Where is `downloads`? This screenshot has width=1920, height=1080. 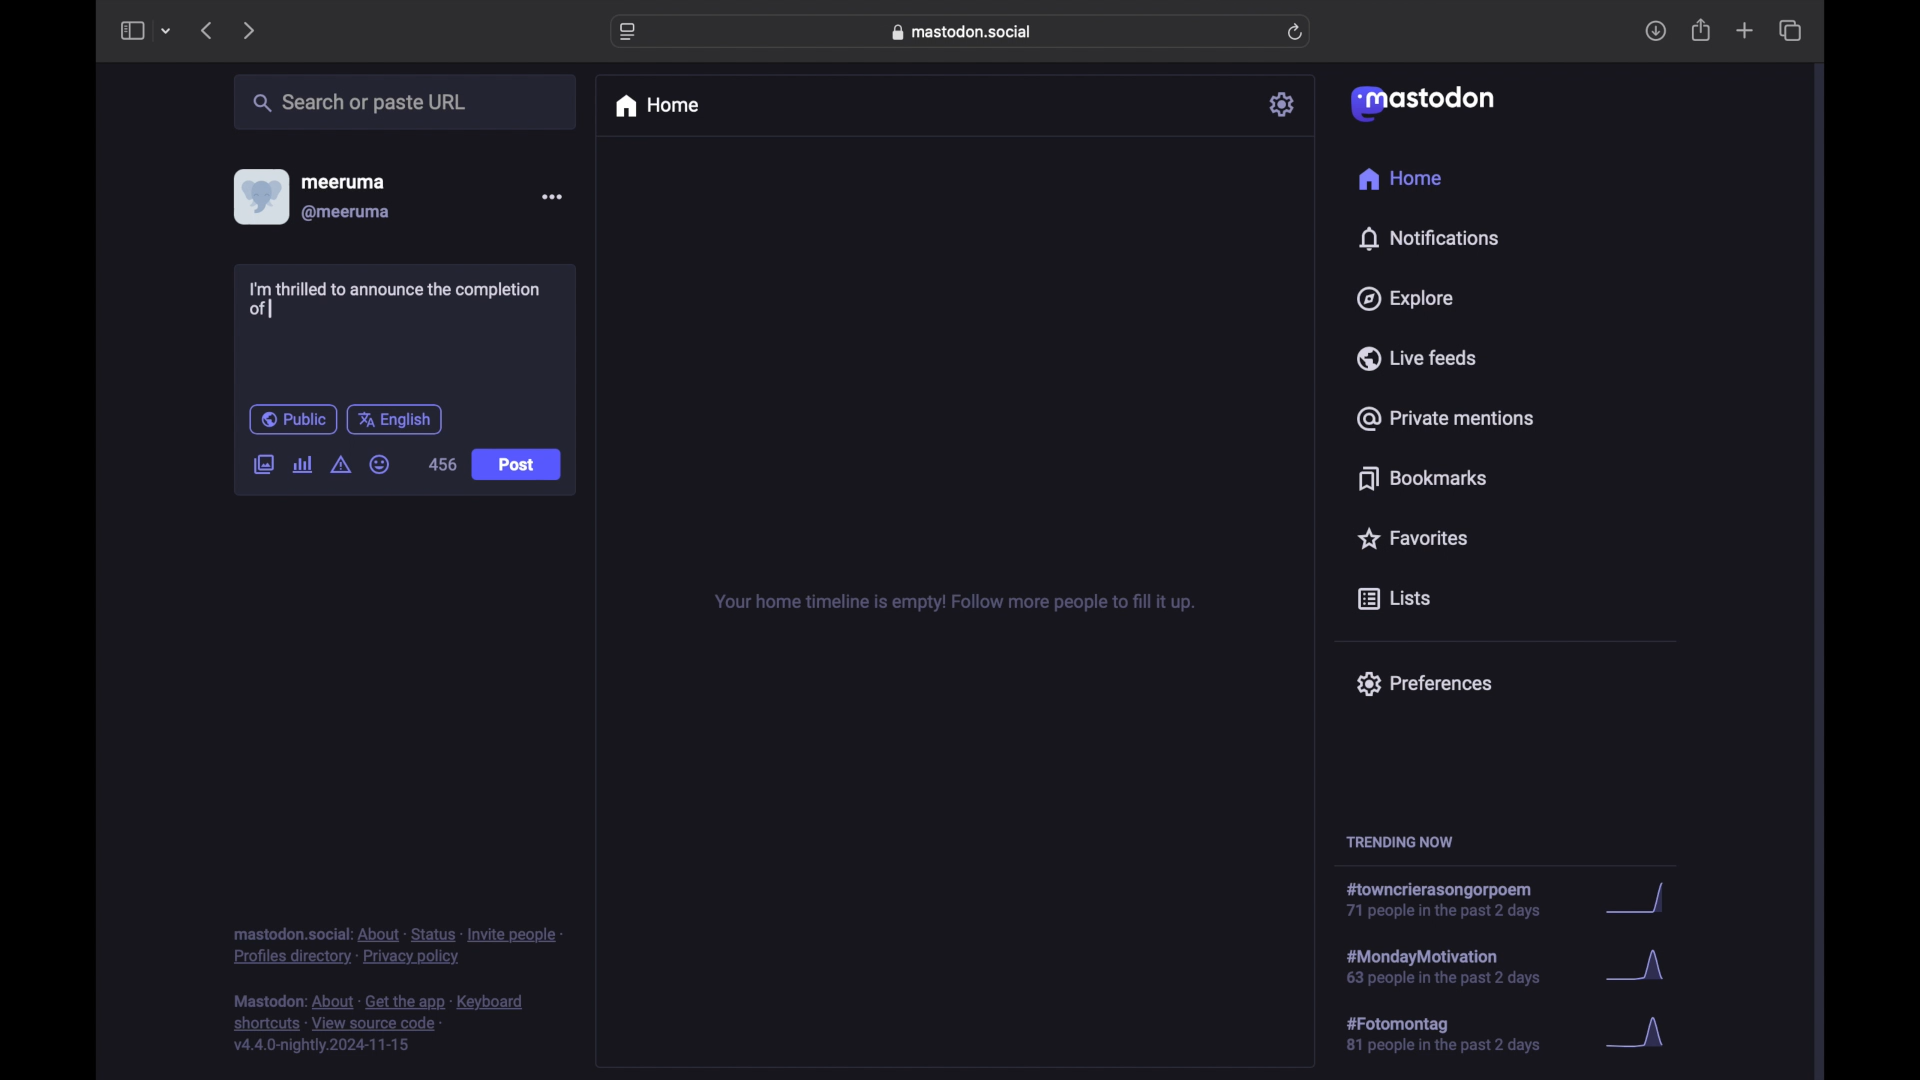 downloads is located at coordinates (1655, 31).